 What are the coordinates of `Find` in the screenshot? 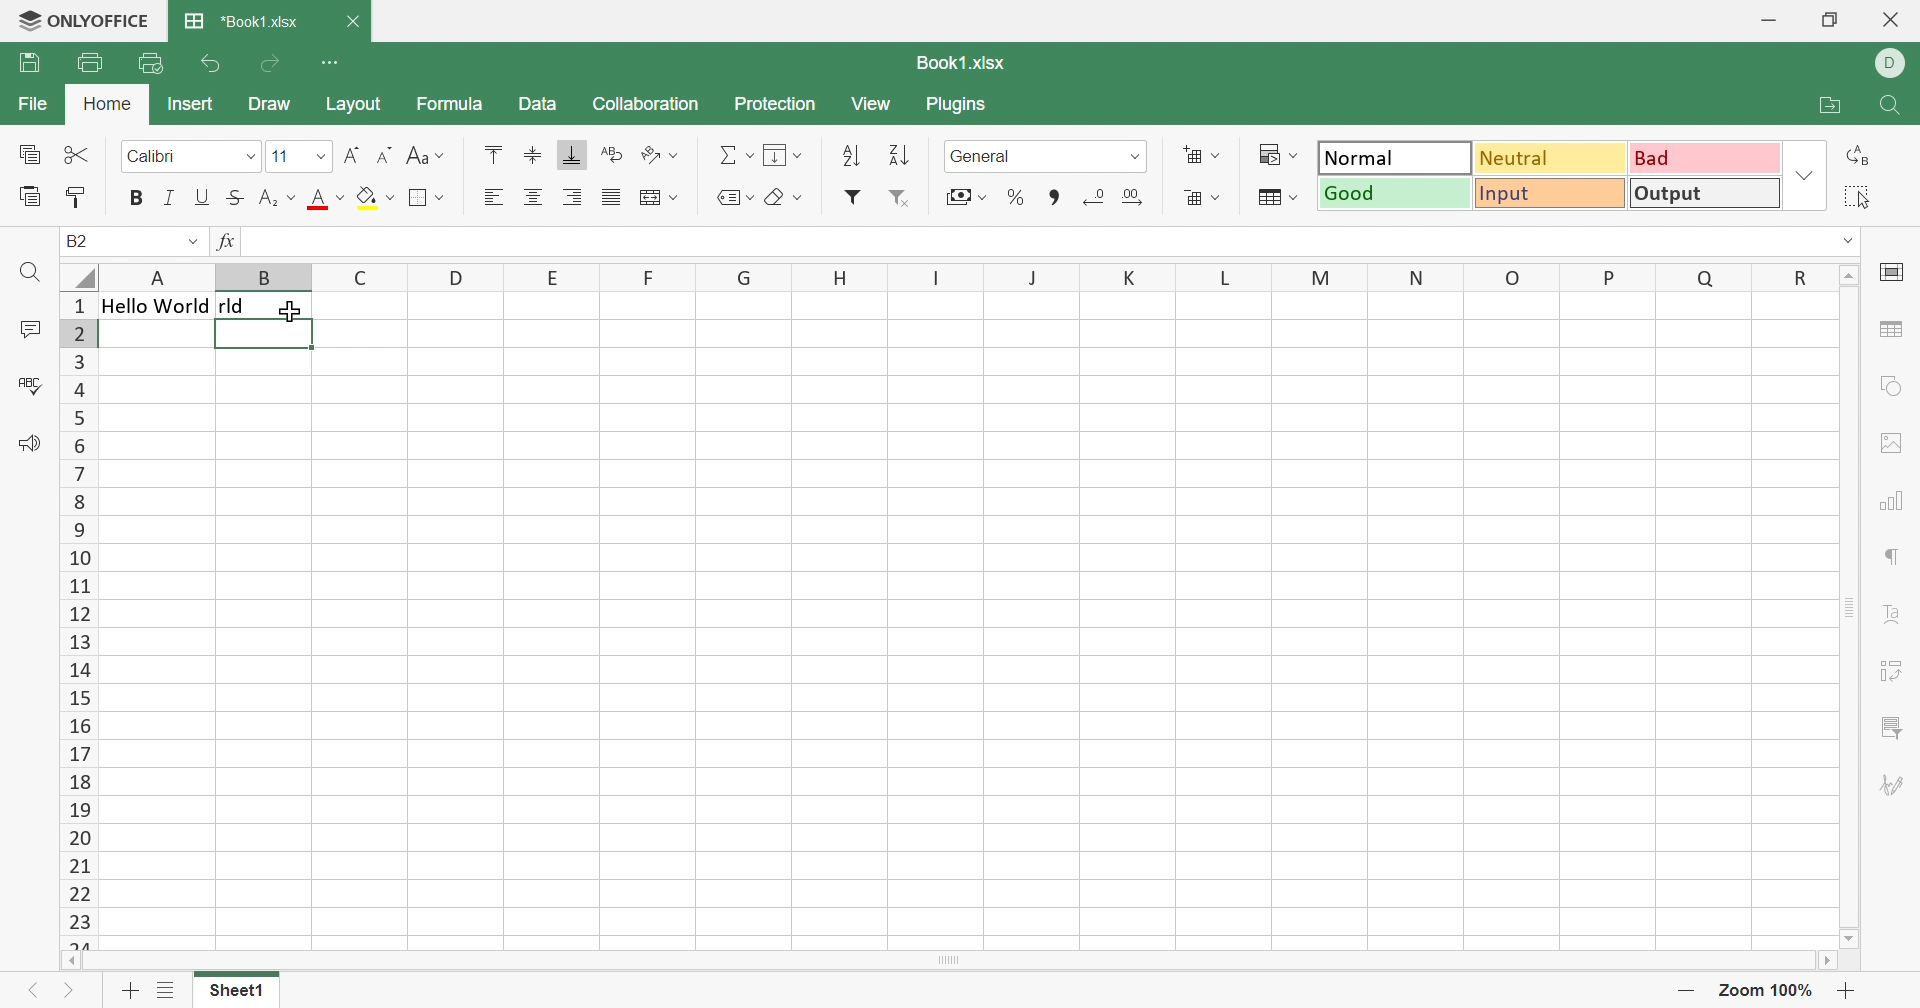 It's located at (31, 275).